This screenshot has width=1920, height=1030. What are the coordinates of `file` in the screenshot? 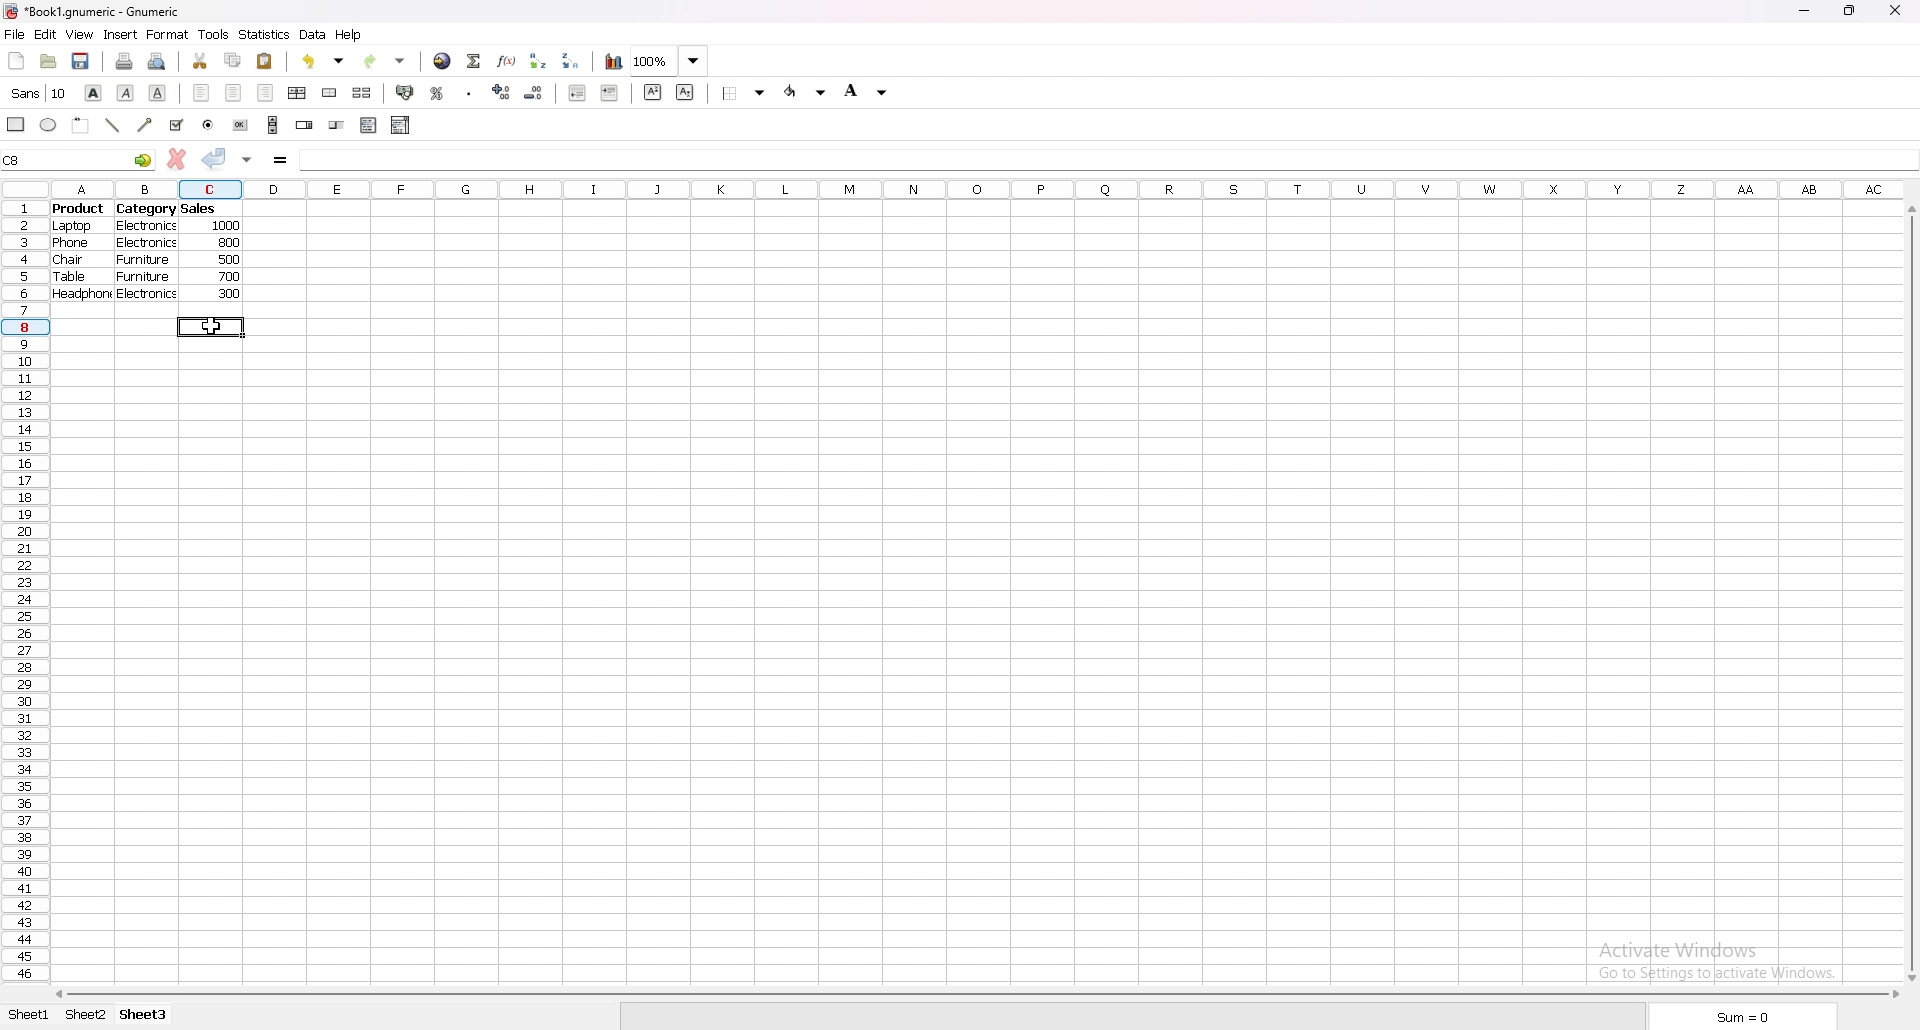 It's located at (17, 34).